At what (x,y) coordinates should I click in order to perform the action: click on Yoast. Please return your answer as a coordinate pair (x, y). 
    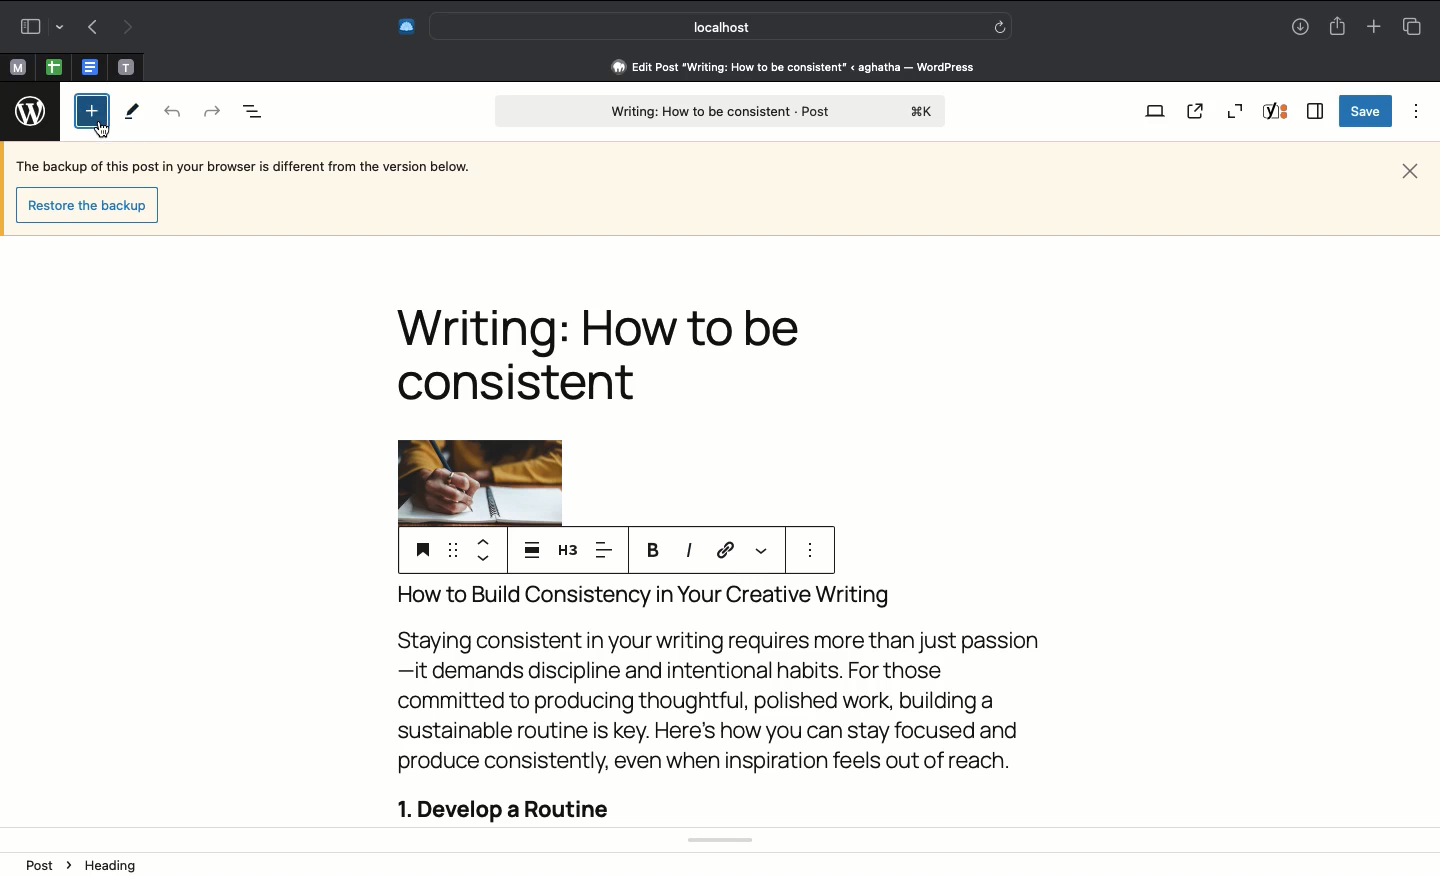
    Looking at the image, I should click on (1277, 112).